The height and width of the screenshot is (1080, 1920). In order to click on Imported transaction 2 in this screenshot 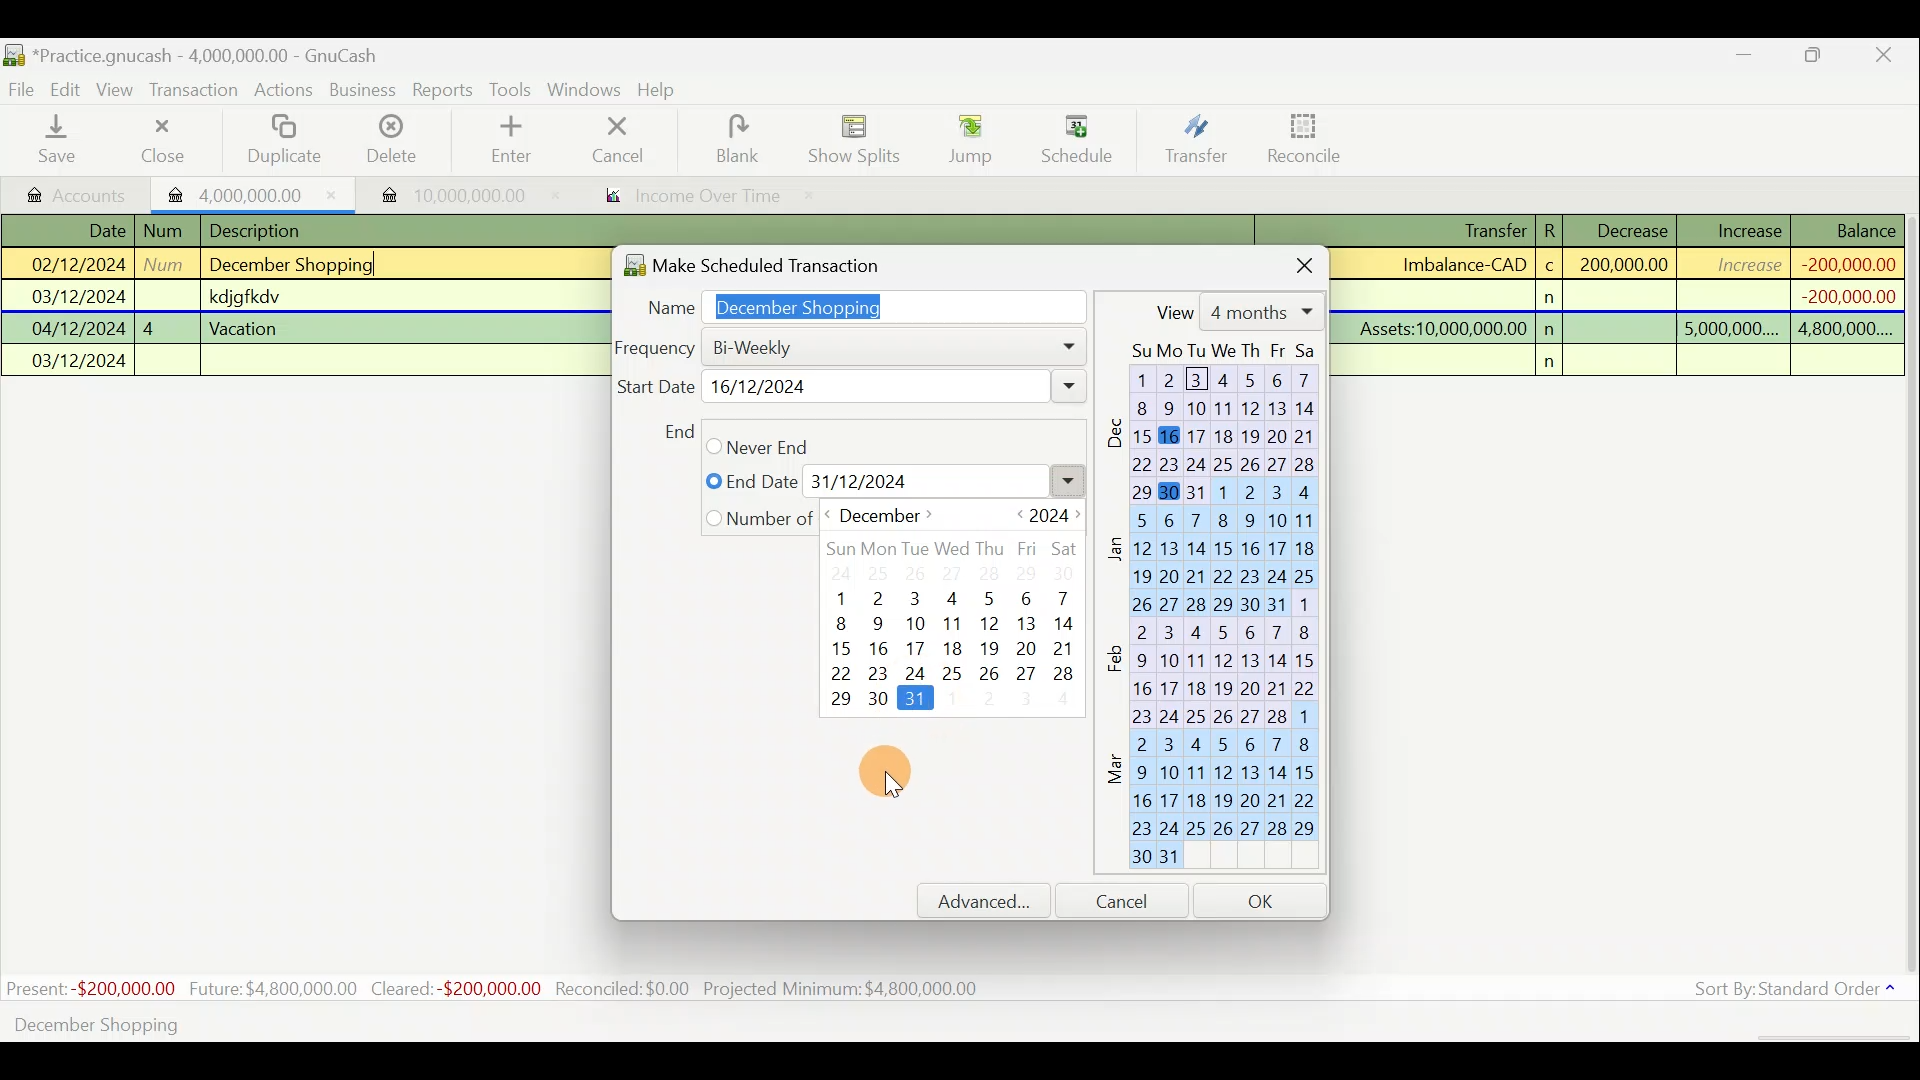, I will do `click(447, 195)`.